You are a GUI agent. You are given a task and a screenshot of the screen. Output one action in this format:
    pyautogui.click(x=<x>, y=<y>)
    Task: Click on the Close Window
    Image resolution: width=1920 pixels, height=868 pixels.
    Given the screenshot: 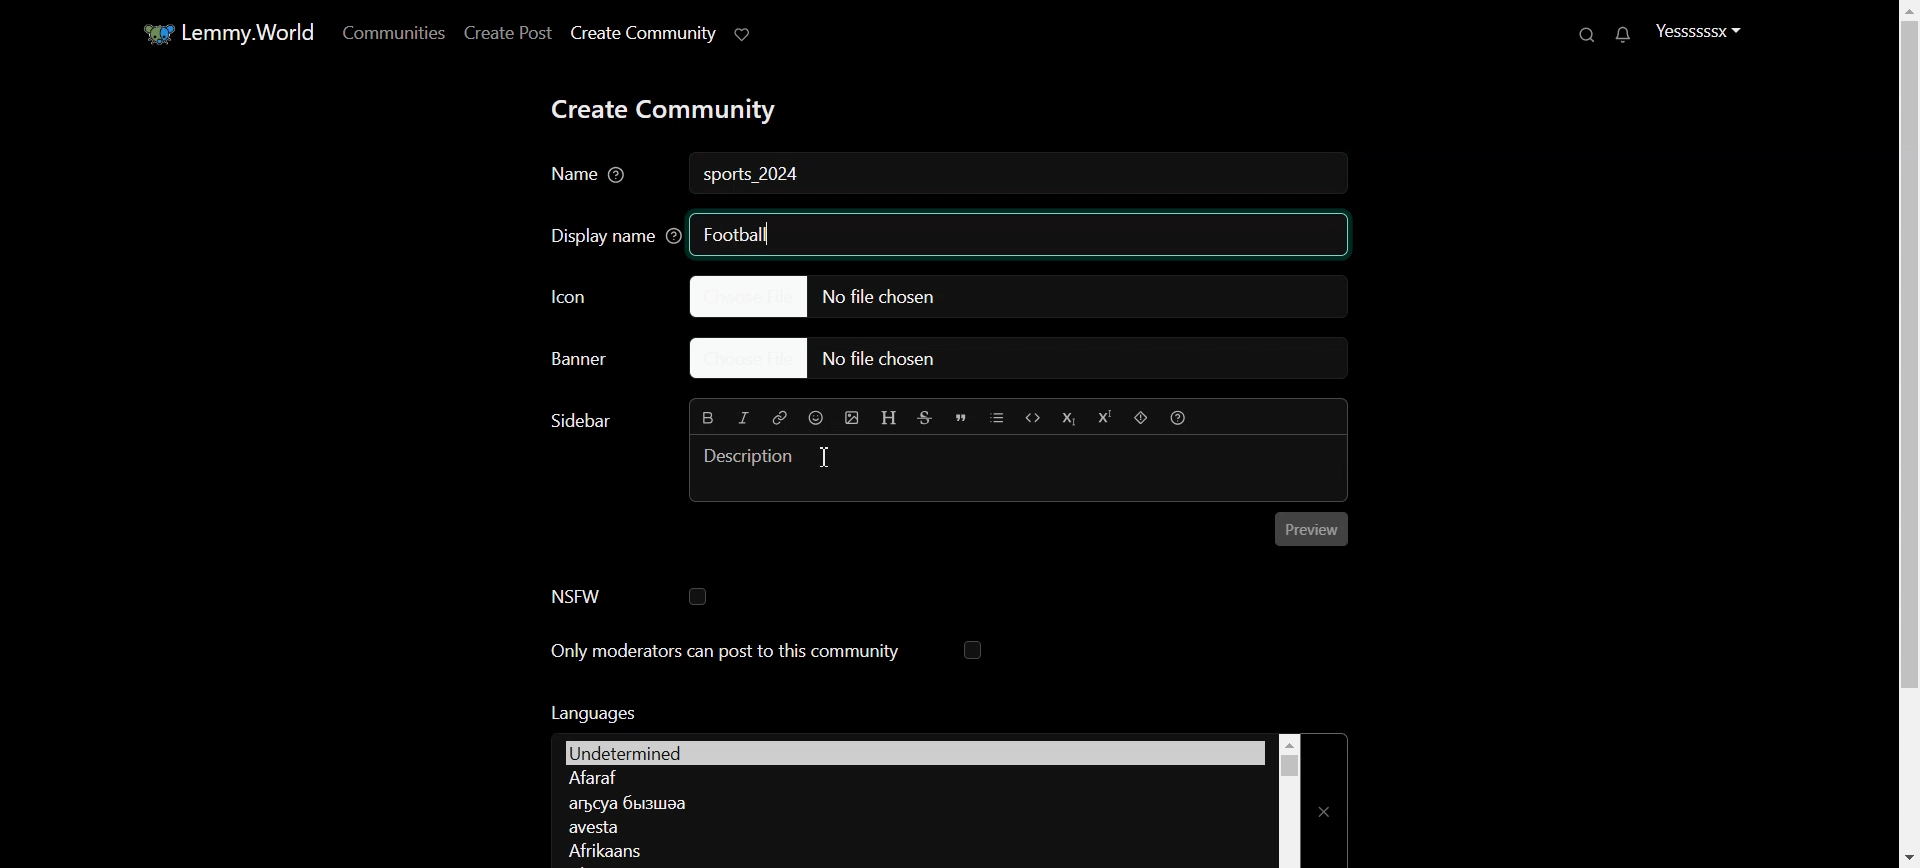 What is the action you would take?
    pyautogui.click(x=1326, y=800)
    